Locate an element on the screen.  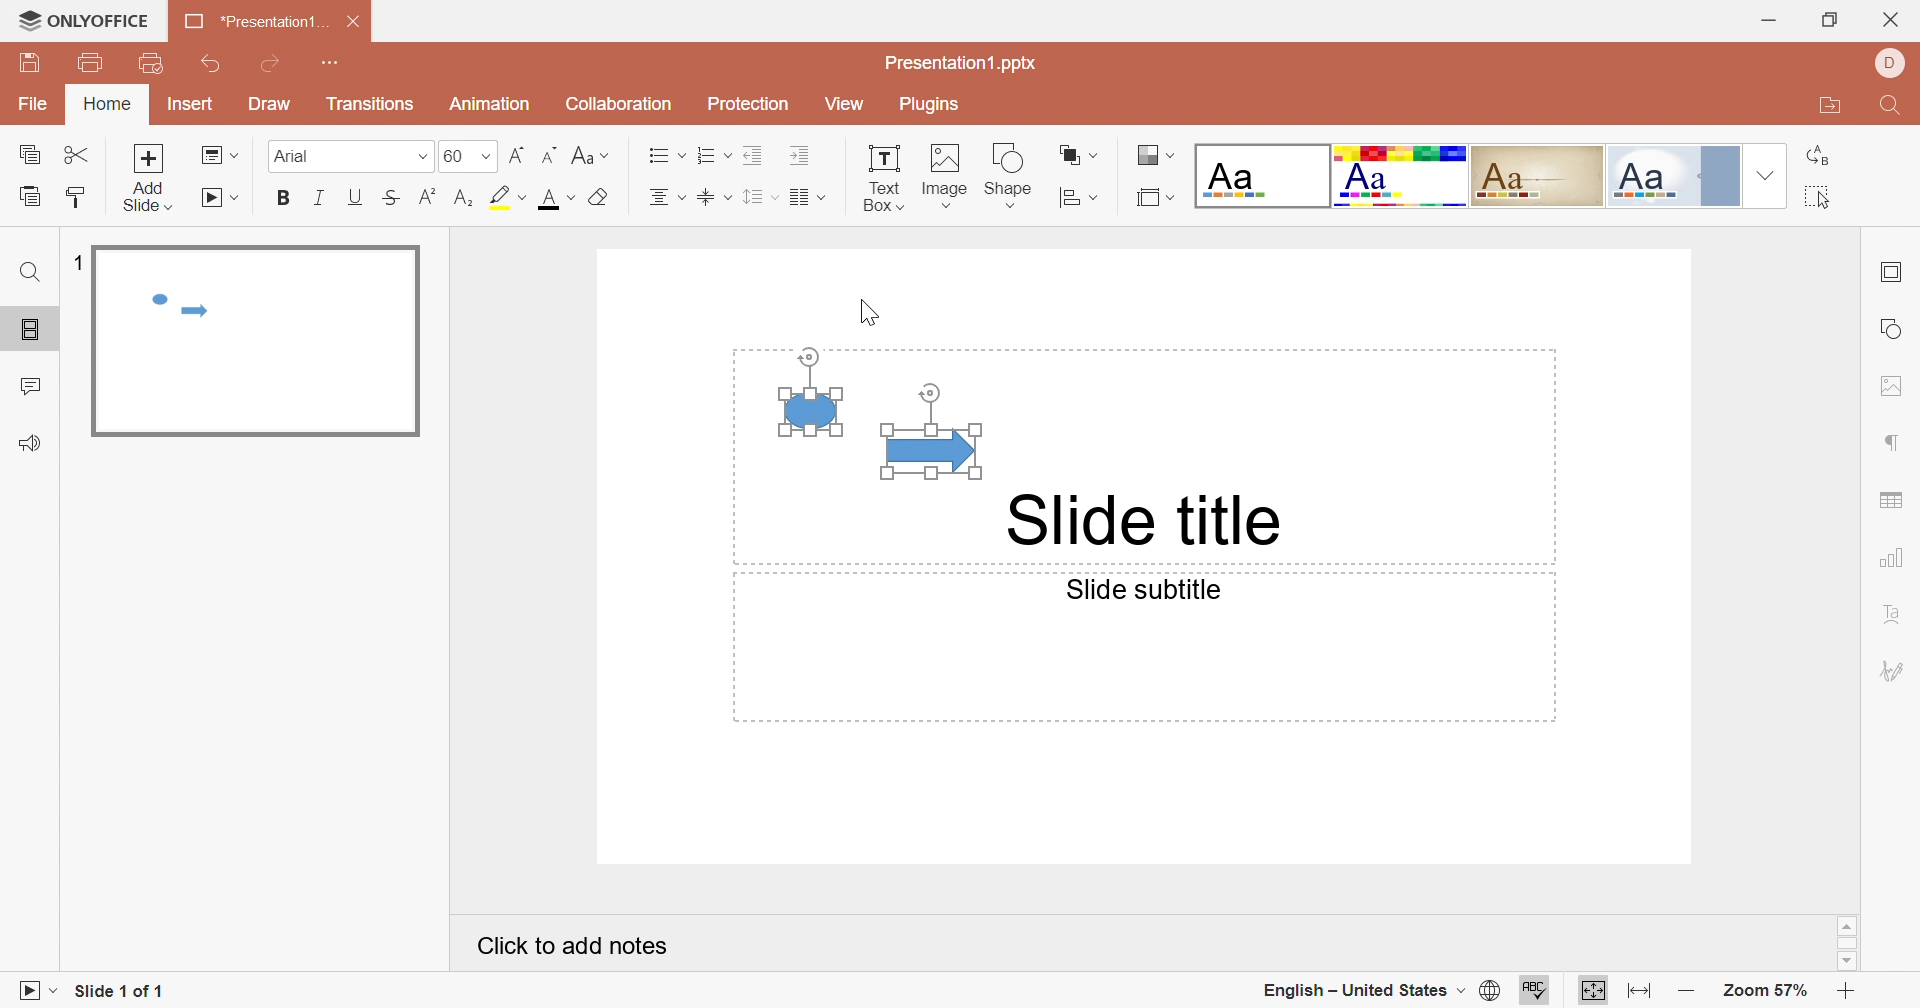
Chart settings is located at coordinates (1892, 566).